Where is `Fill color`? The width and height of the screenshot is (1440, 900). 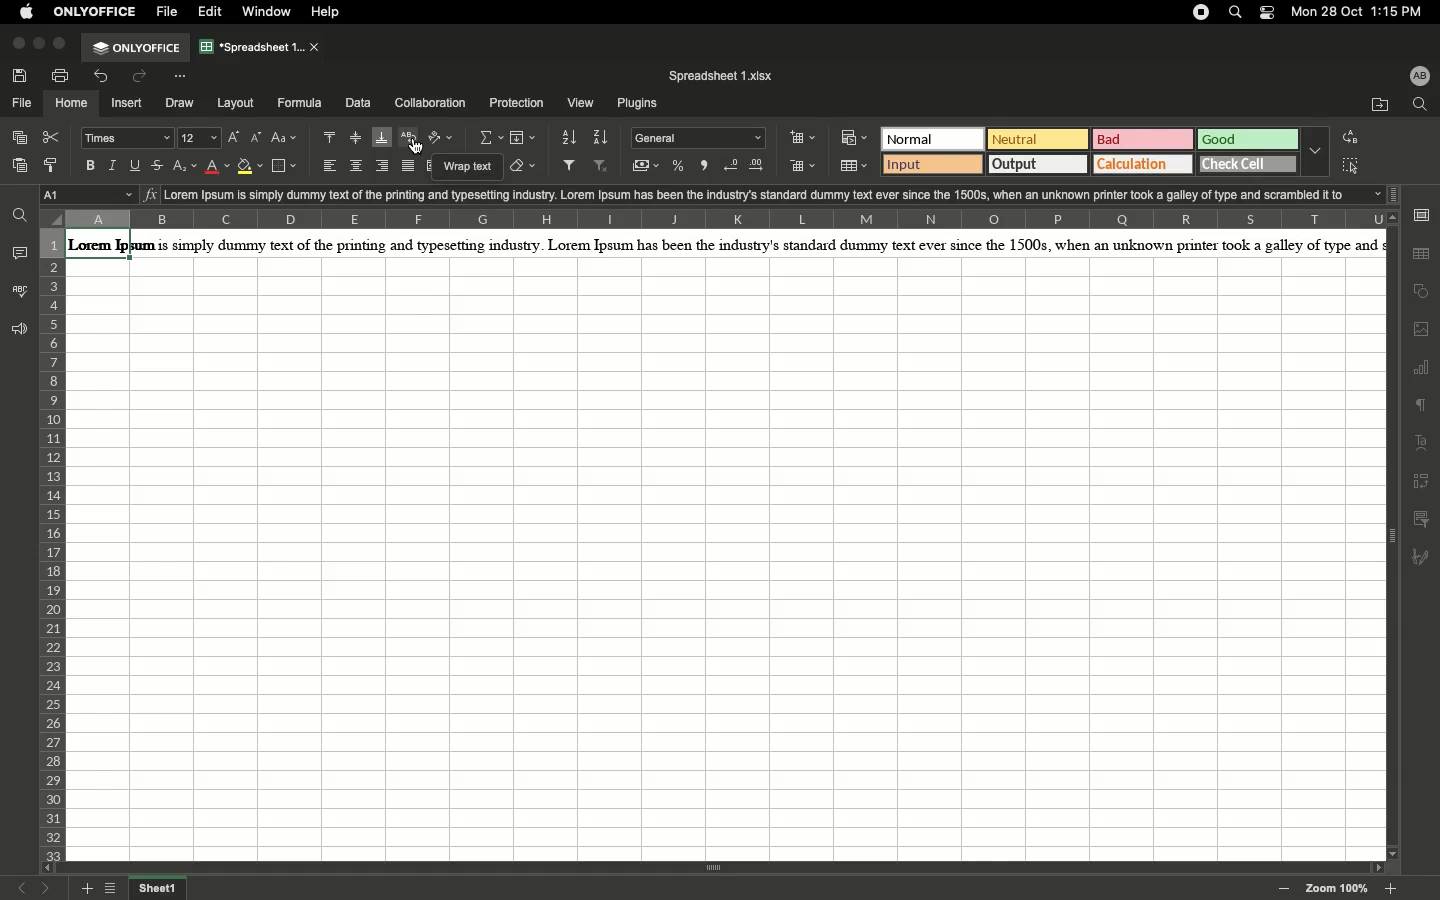
Fill color is located at coordinates (250, 168).